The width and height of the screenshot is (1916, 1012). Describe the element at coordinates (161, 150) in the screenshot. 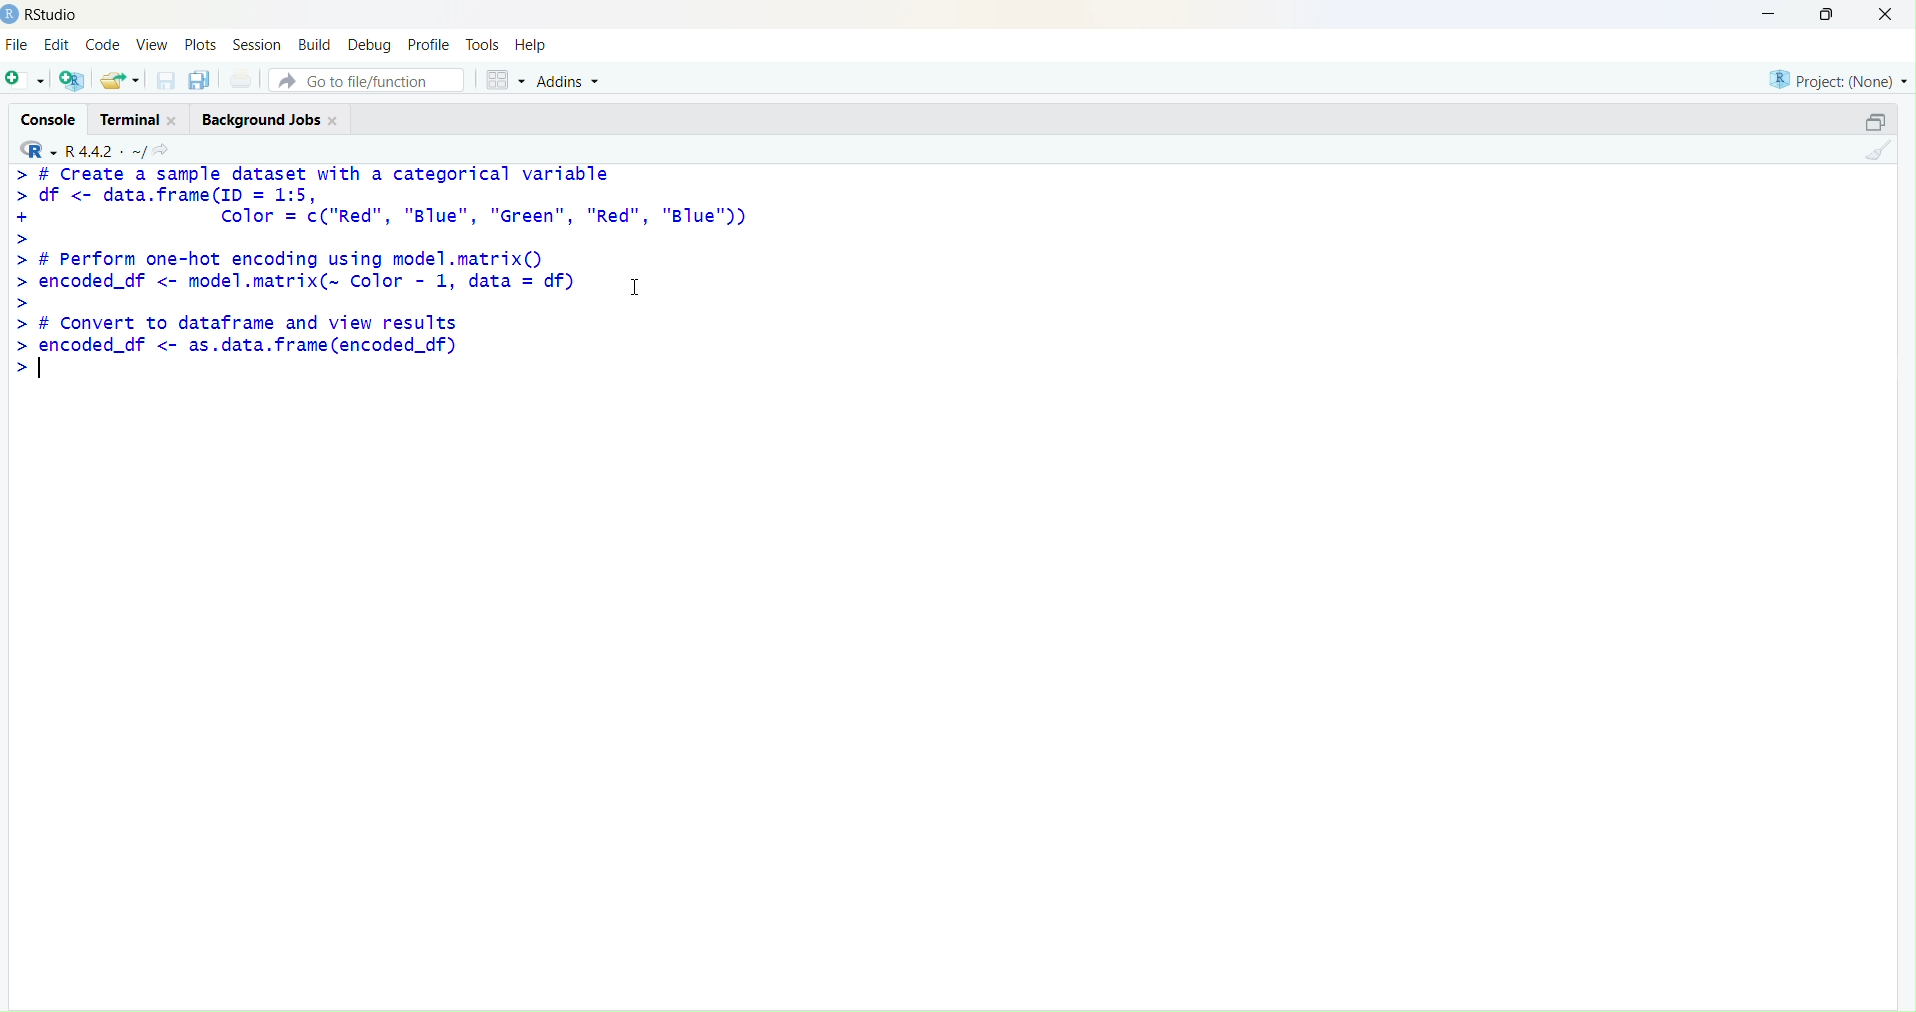

I see `share icon` at that location.